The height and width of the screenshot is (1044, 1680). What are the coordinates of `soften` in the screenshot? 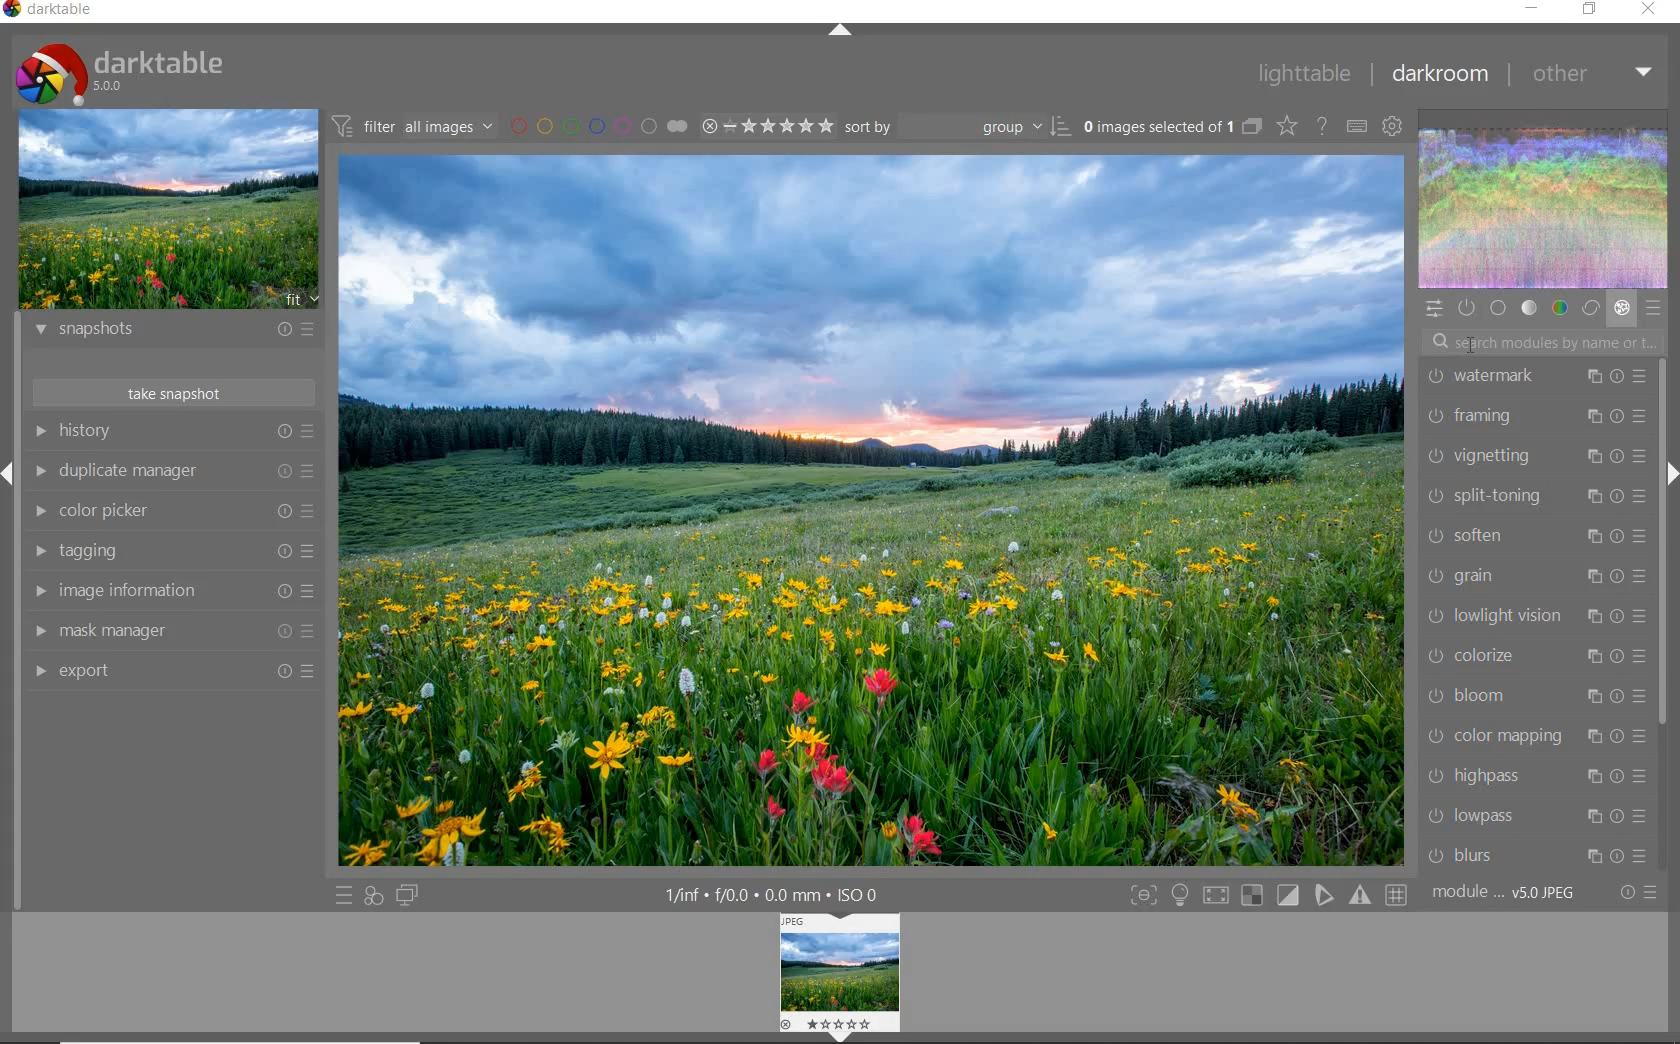 It's located at (1534, 536).